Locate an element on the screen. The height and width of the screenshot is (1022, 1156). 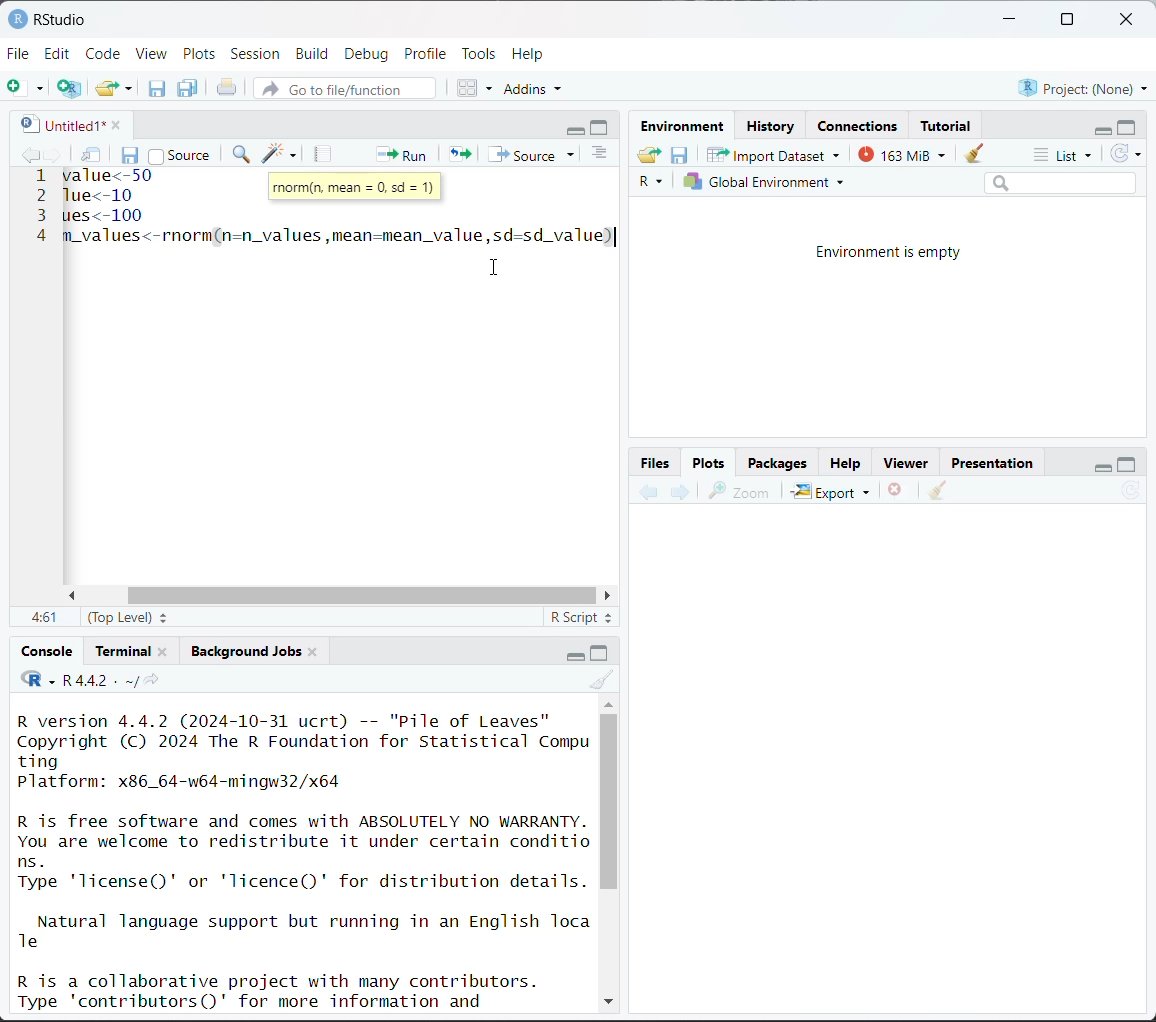
Viewer is located at coordinates (910, 464).